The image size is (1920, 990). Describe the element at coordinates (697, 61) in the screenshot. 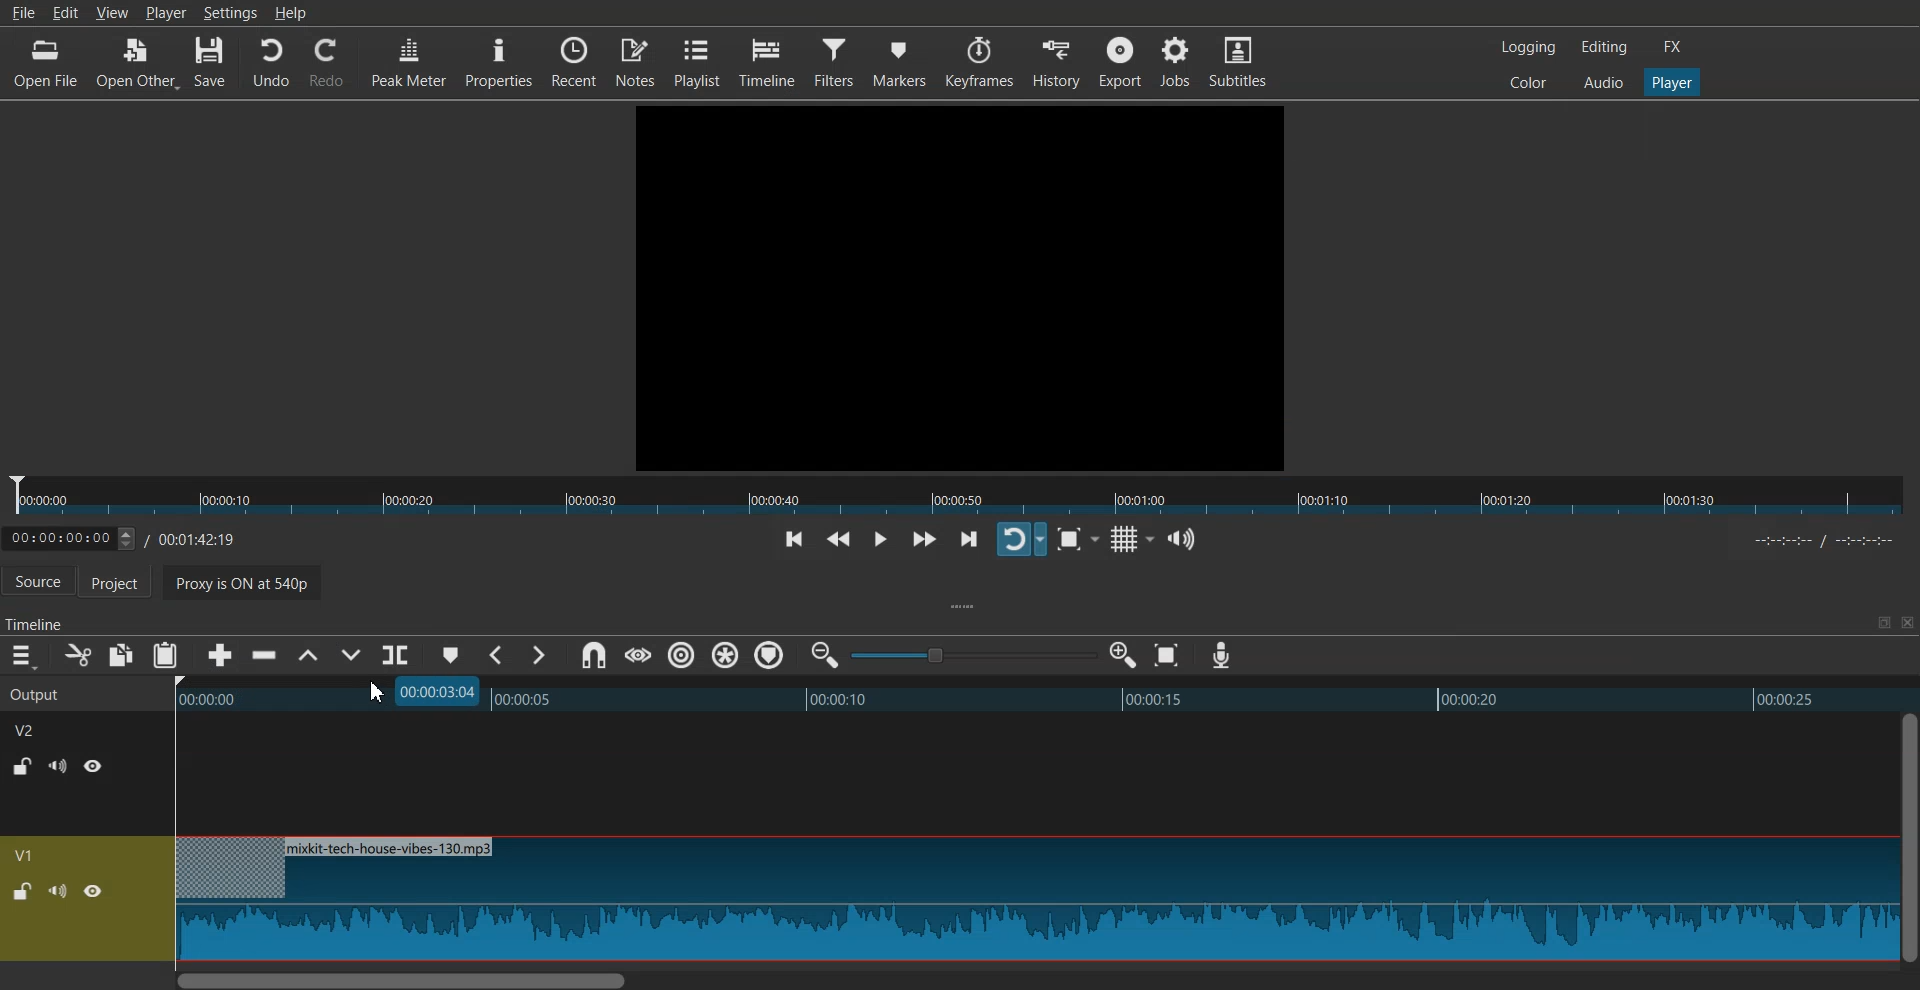

I see `Playlist` at that location.